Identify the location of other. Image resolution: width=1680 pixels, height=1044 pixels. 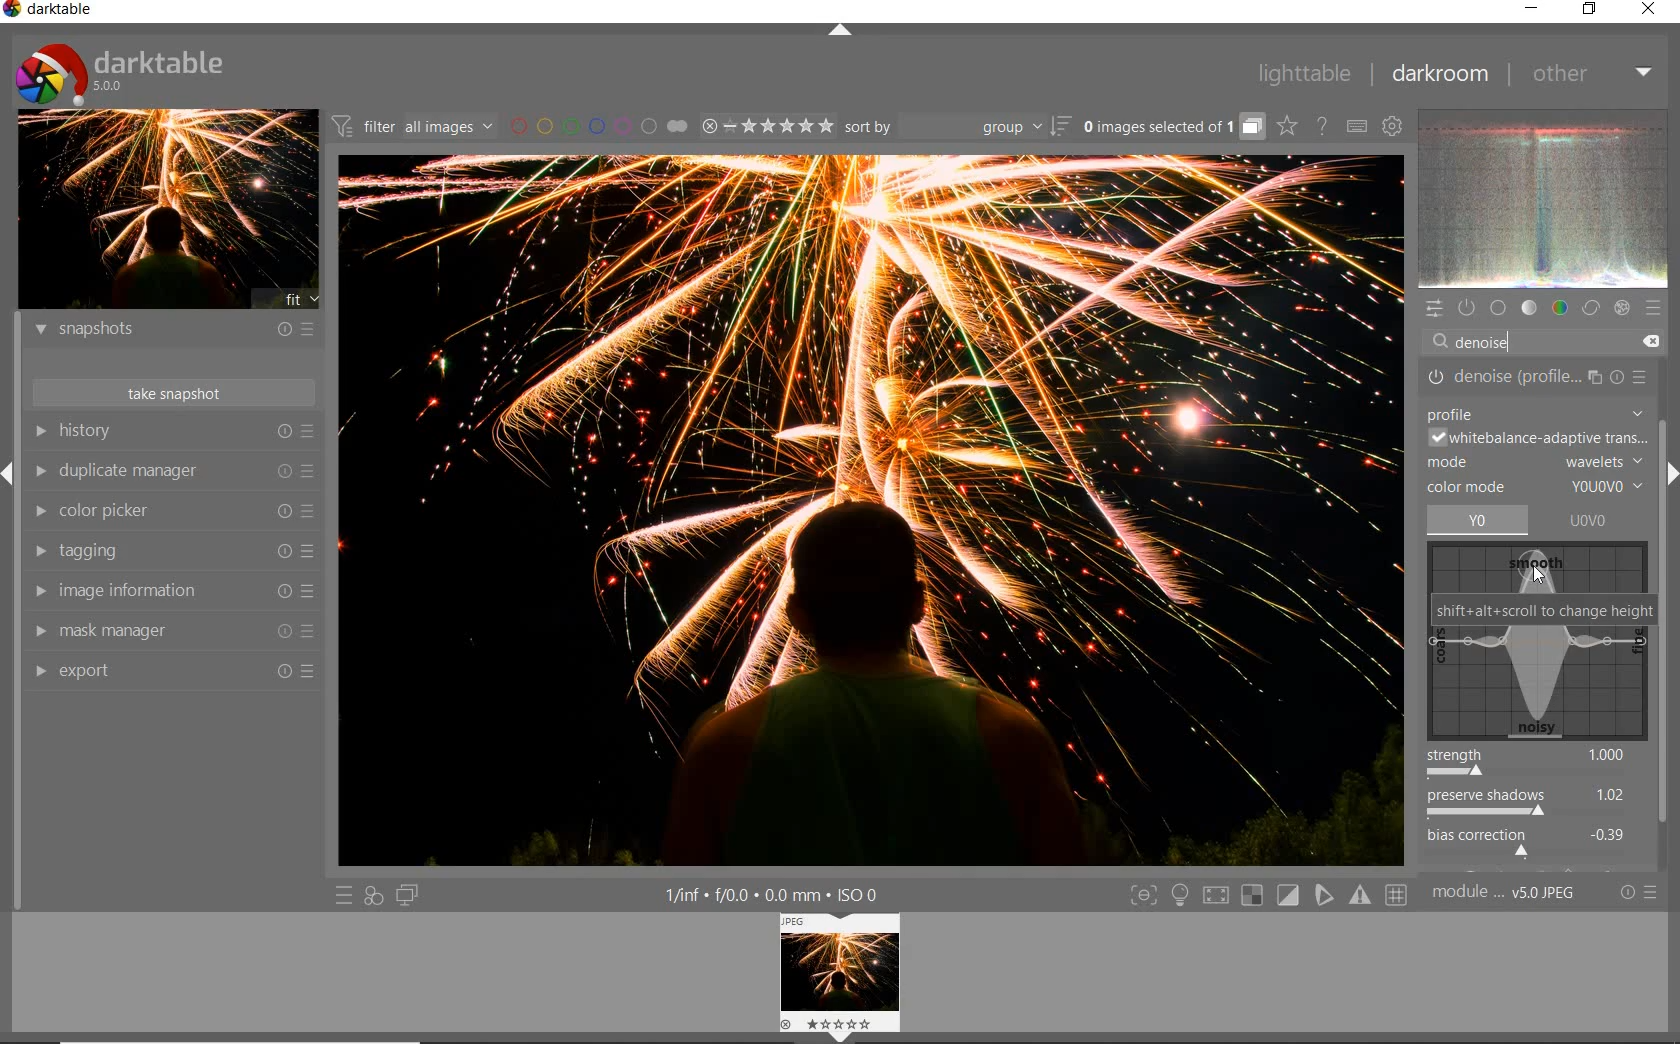
(1593, 75).